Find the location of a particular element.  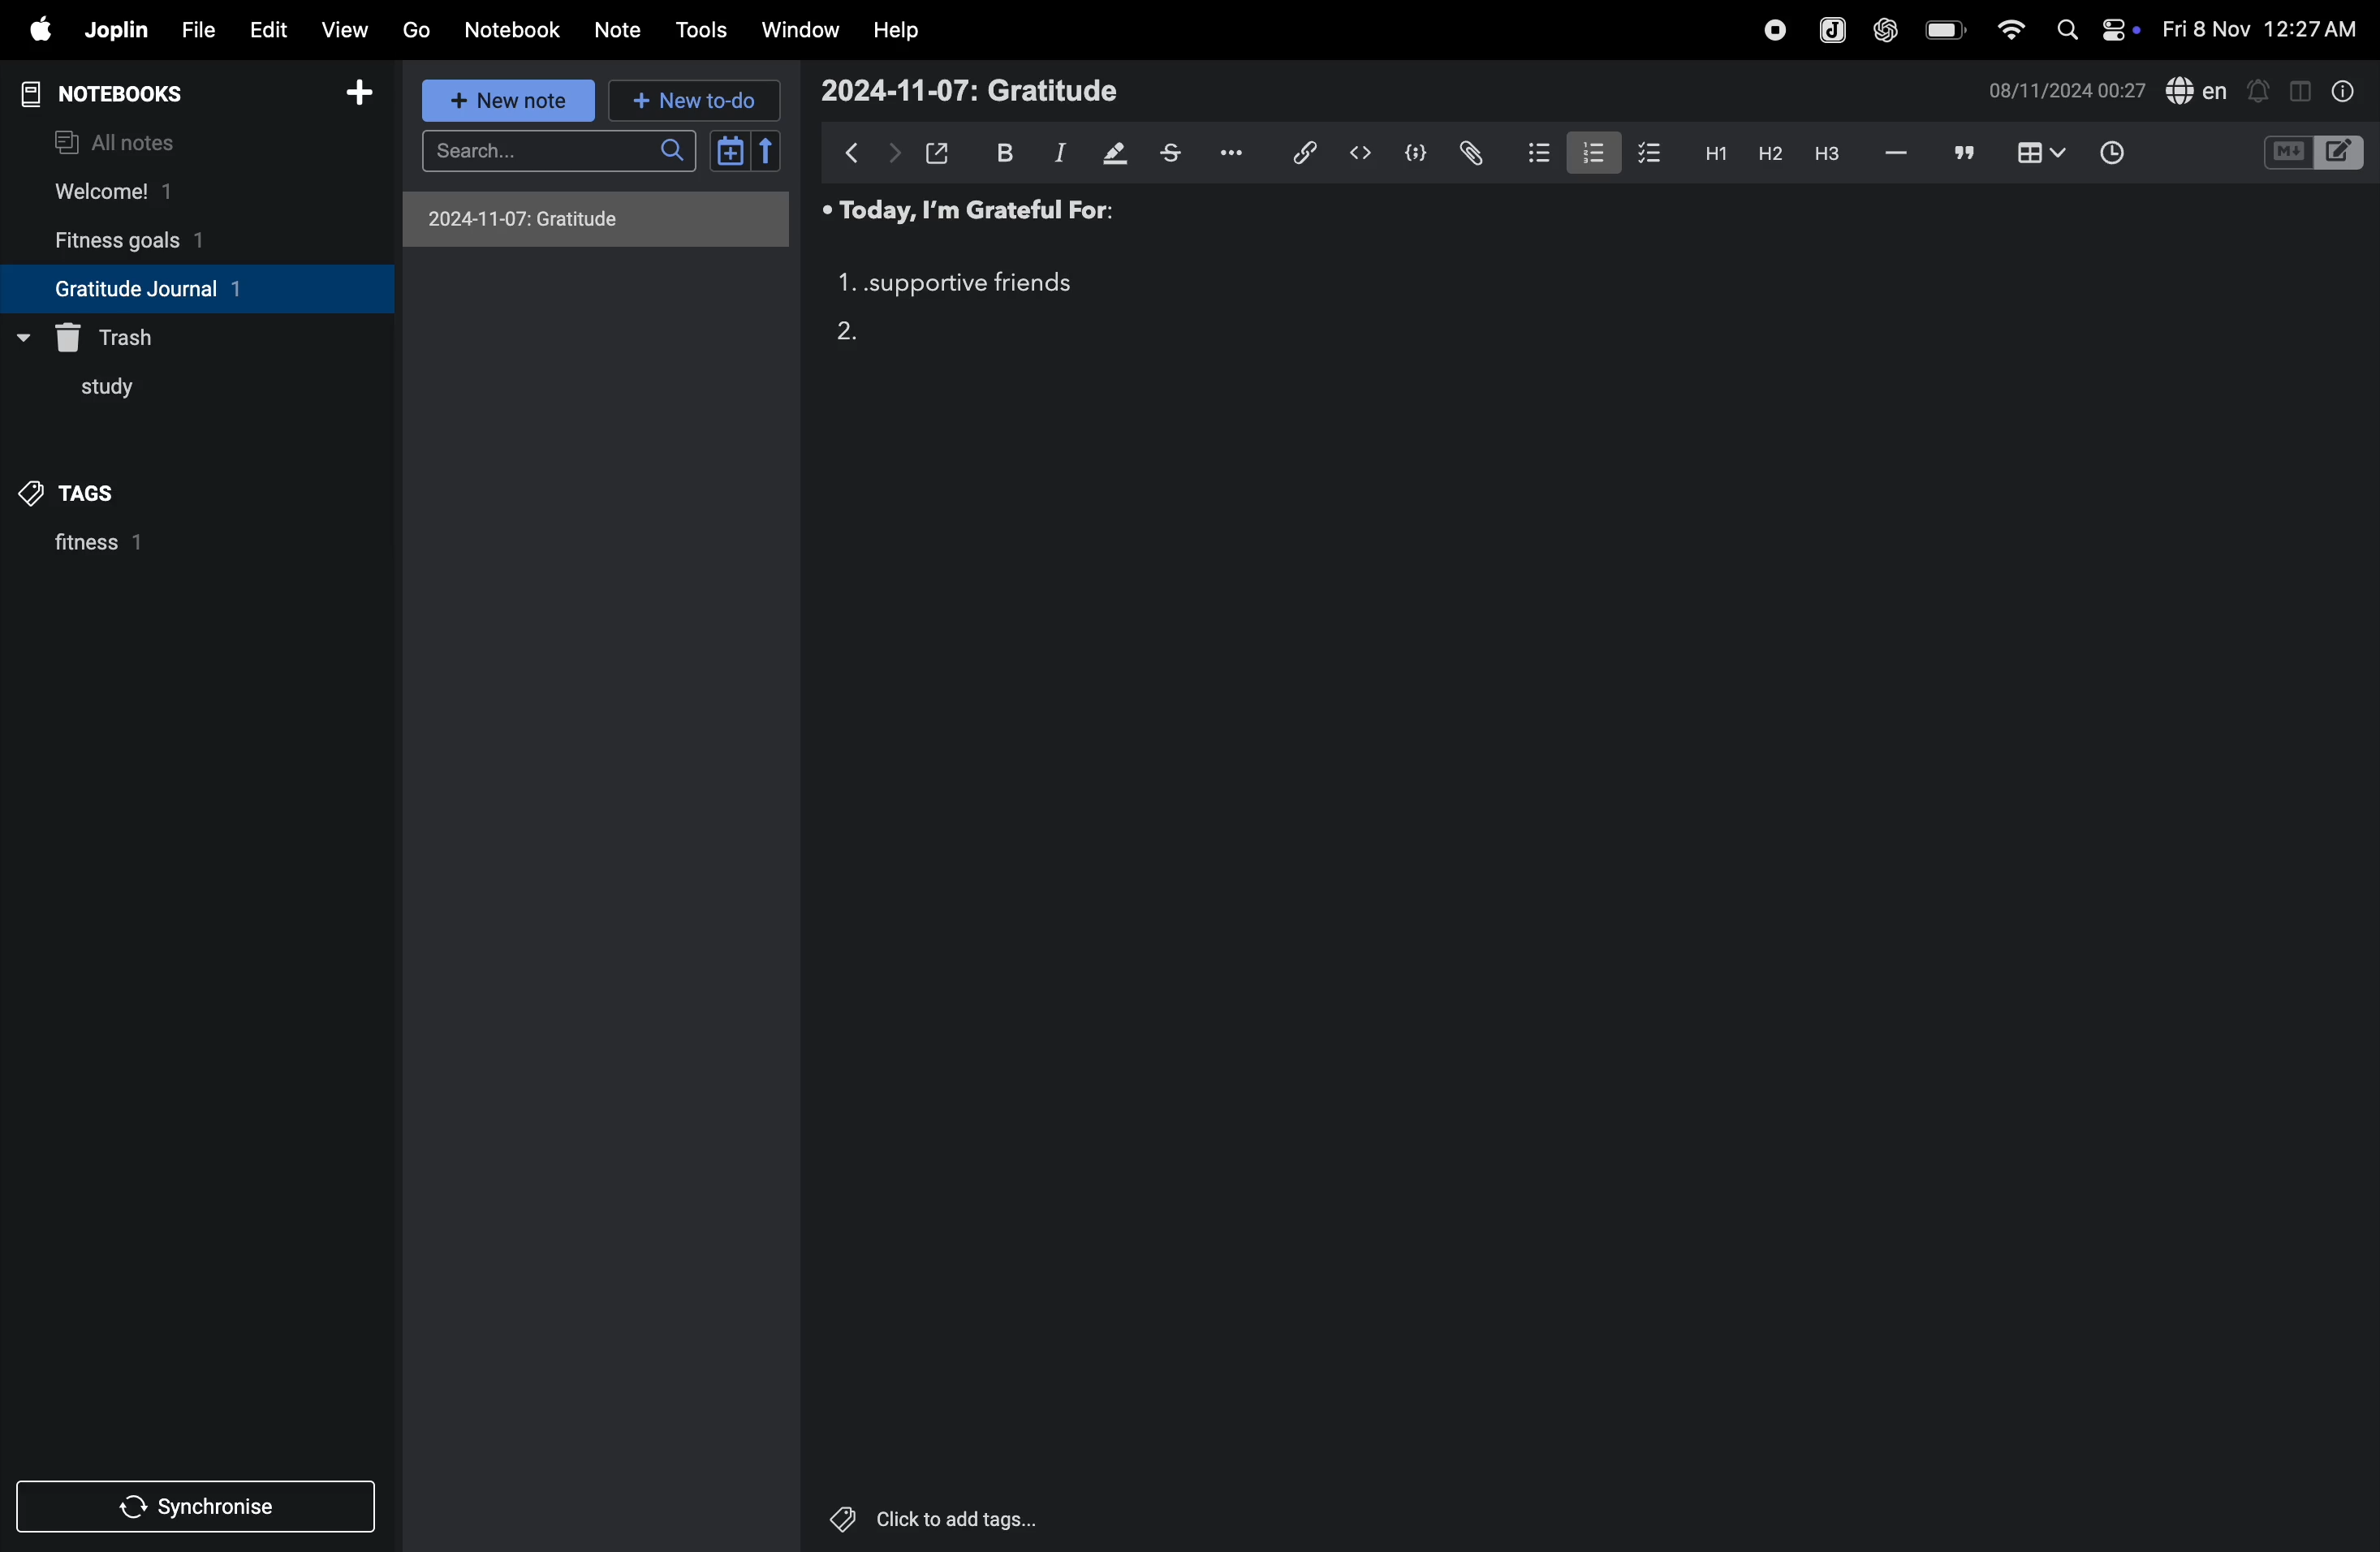

synchronise is located at coordinates (188, 1510).